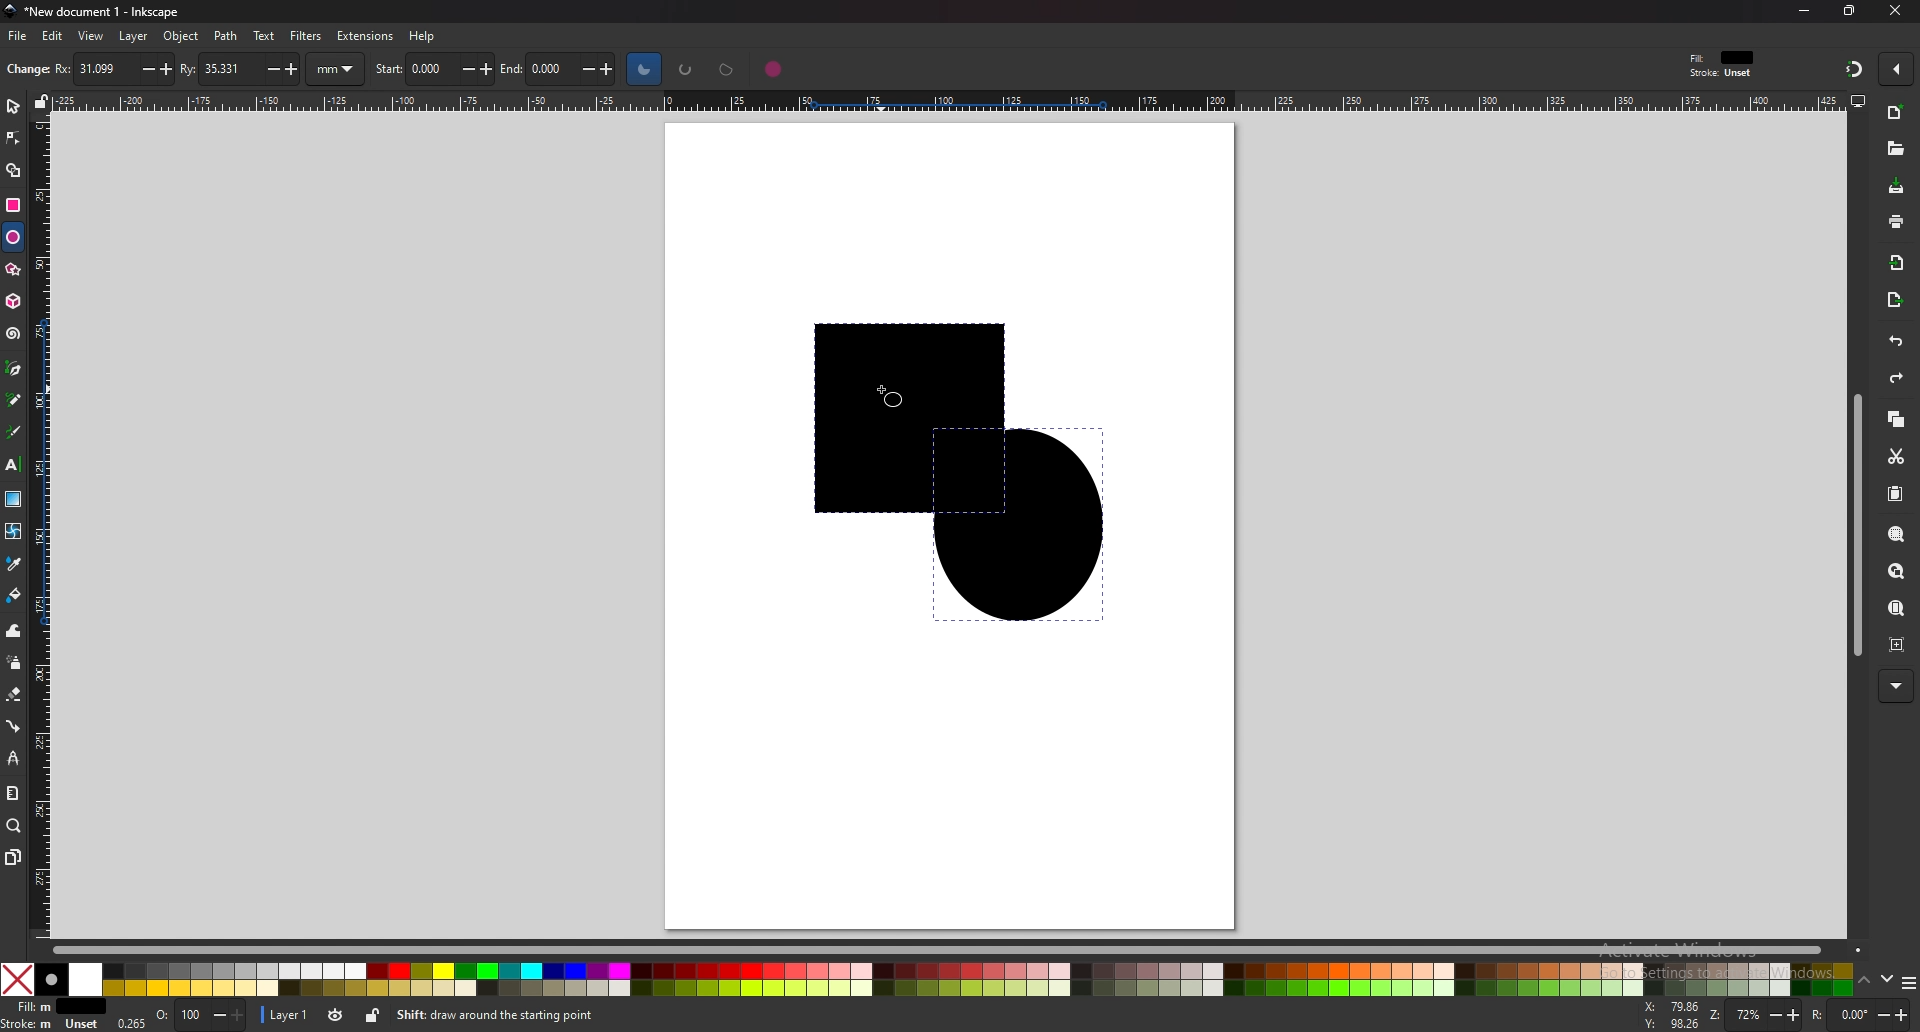 This screenshot has height=1032, width=1920. What do you see at coordinates (1854, 524) in the screenshot?
I see `scroll bar` at bounding box center [1854, 524].